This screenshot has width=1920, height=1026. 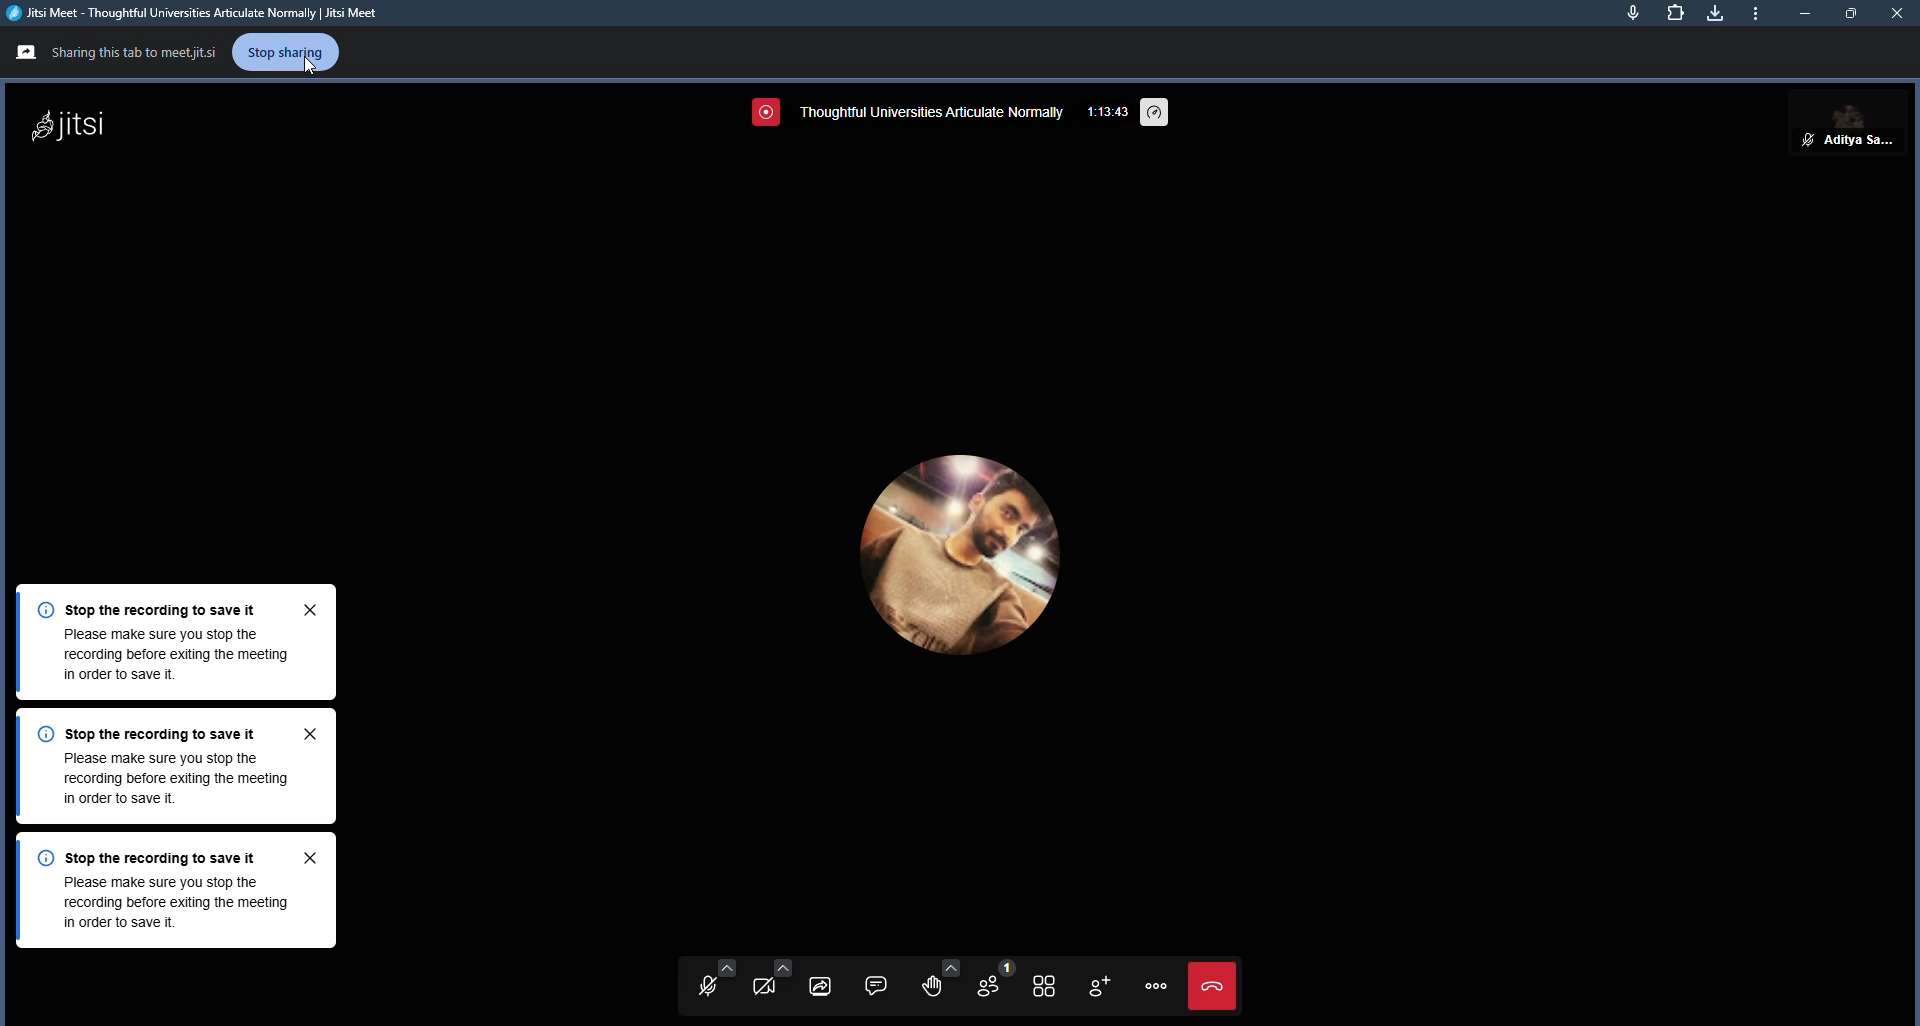 What do you see at coordinates (158, 856) in the screenshot?
I see `©) Stop the recording to save it` at bounding box center [158, 856].